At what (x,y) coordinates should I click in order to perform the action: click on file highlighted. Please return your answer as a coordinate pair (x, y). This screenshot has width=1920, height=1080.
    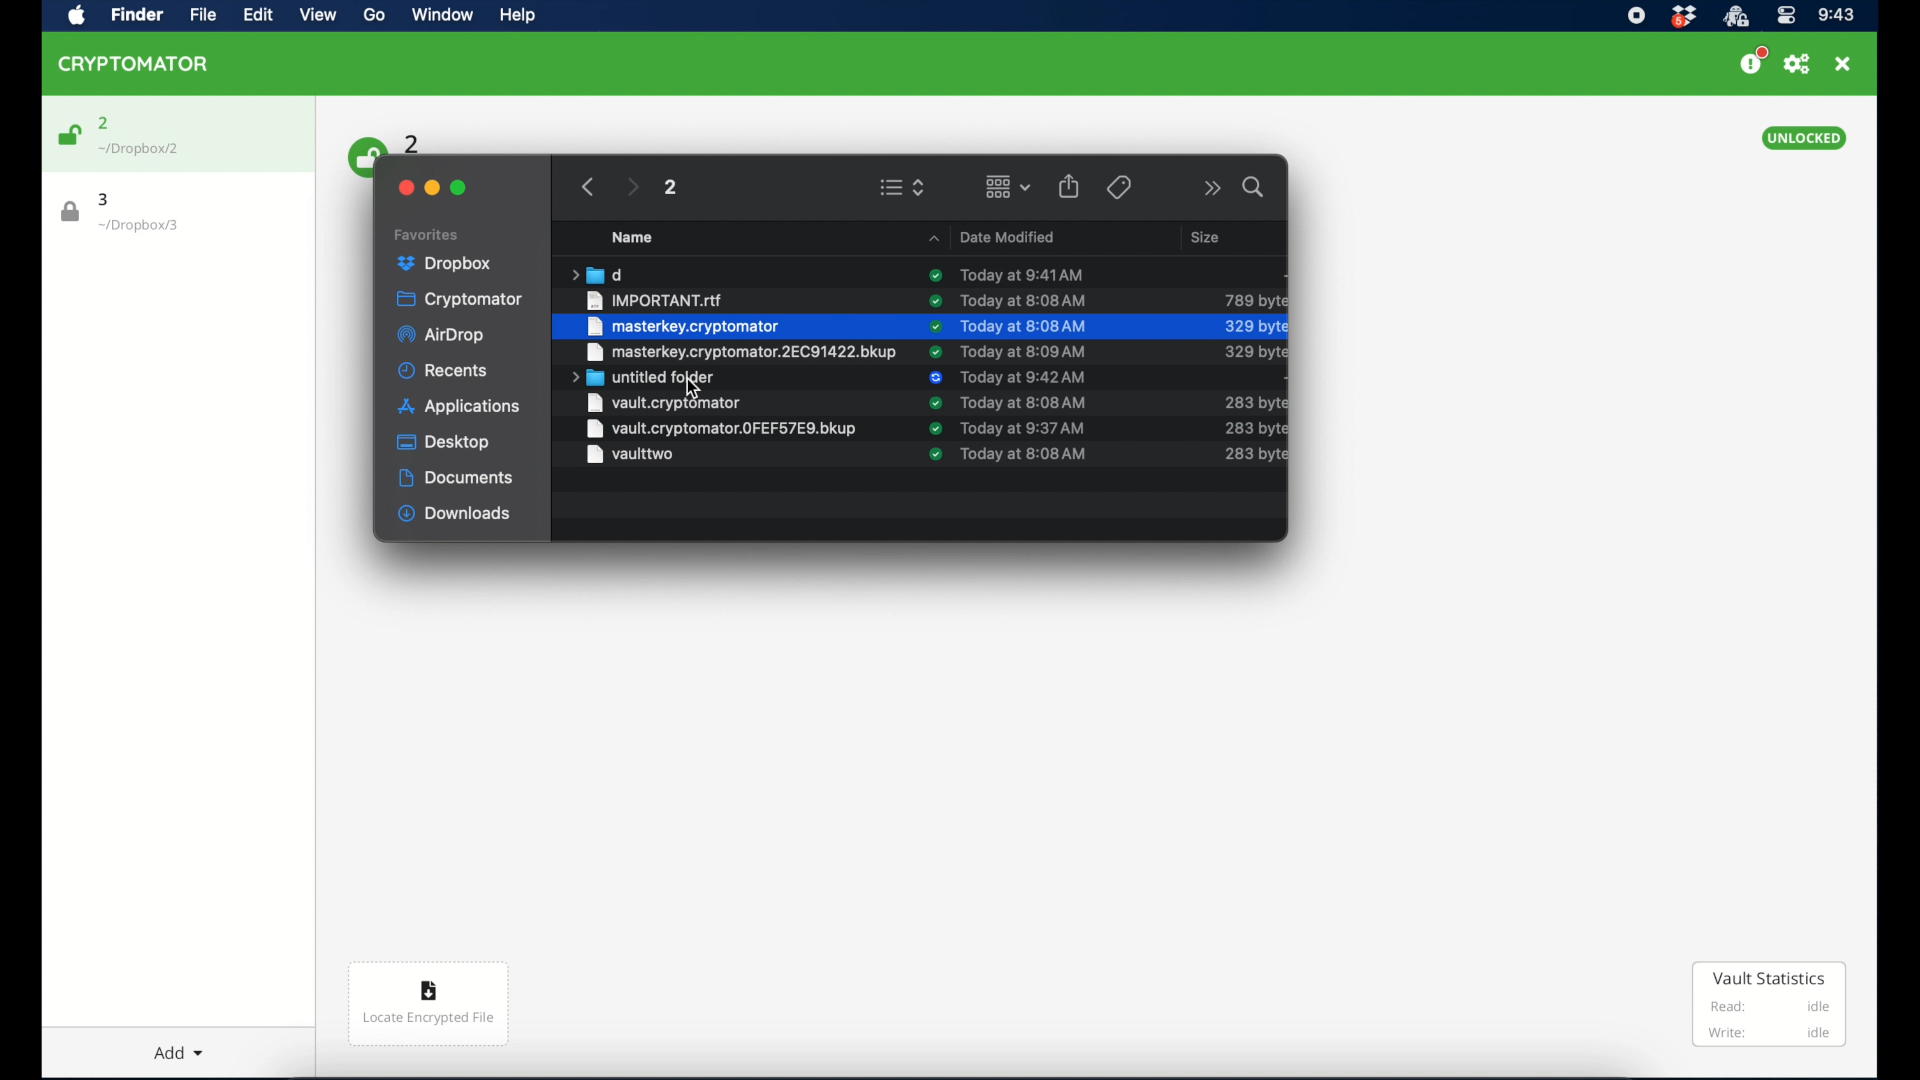
    Looking at the image, I should click on (919, 327).